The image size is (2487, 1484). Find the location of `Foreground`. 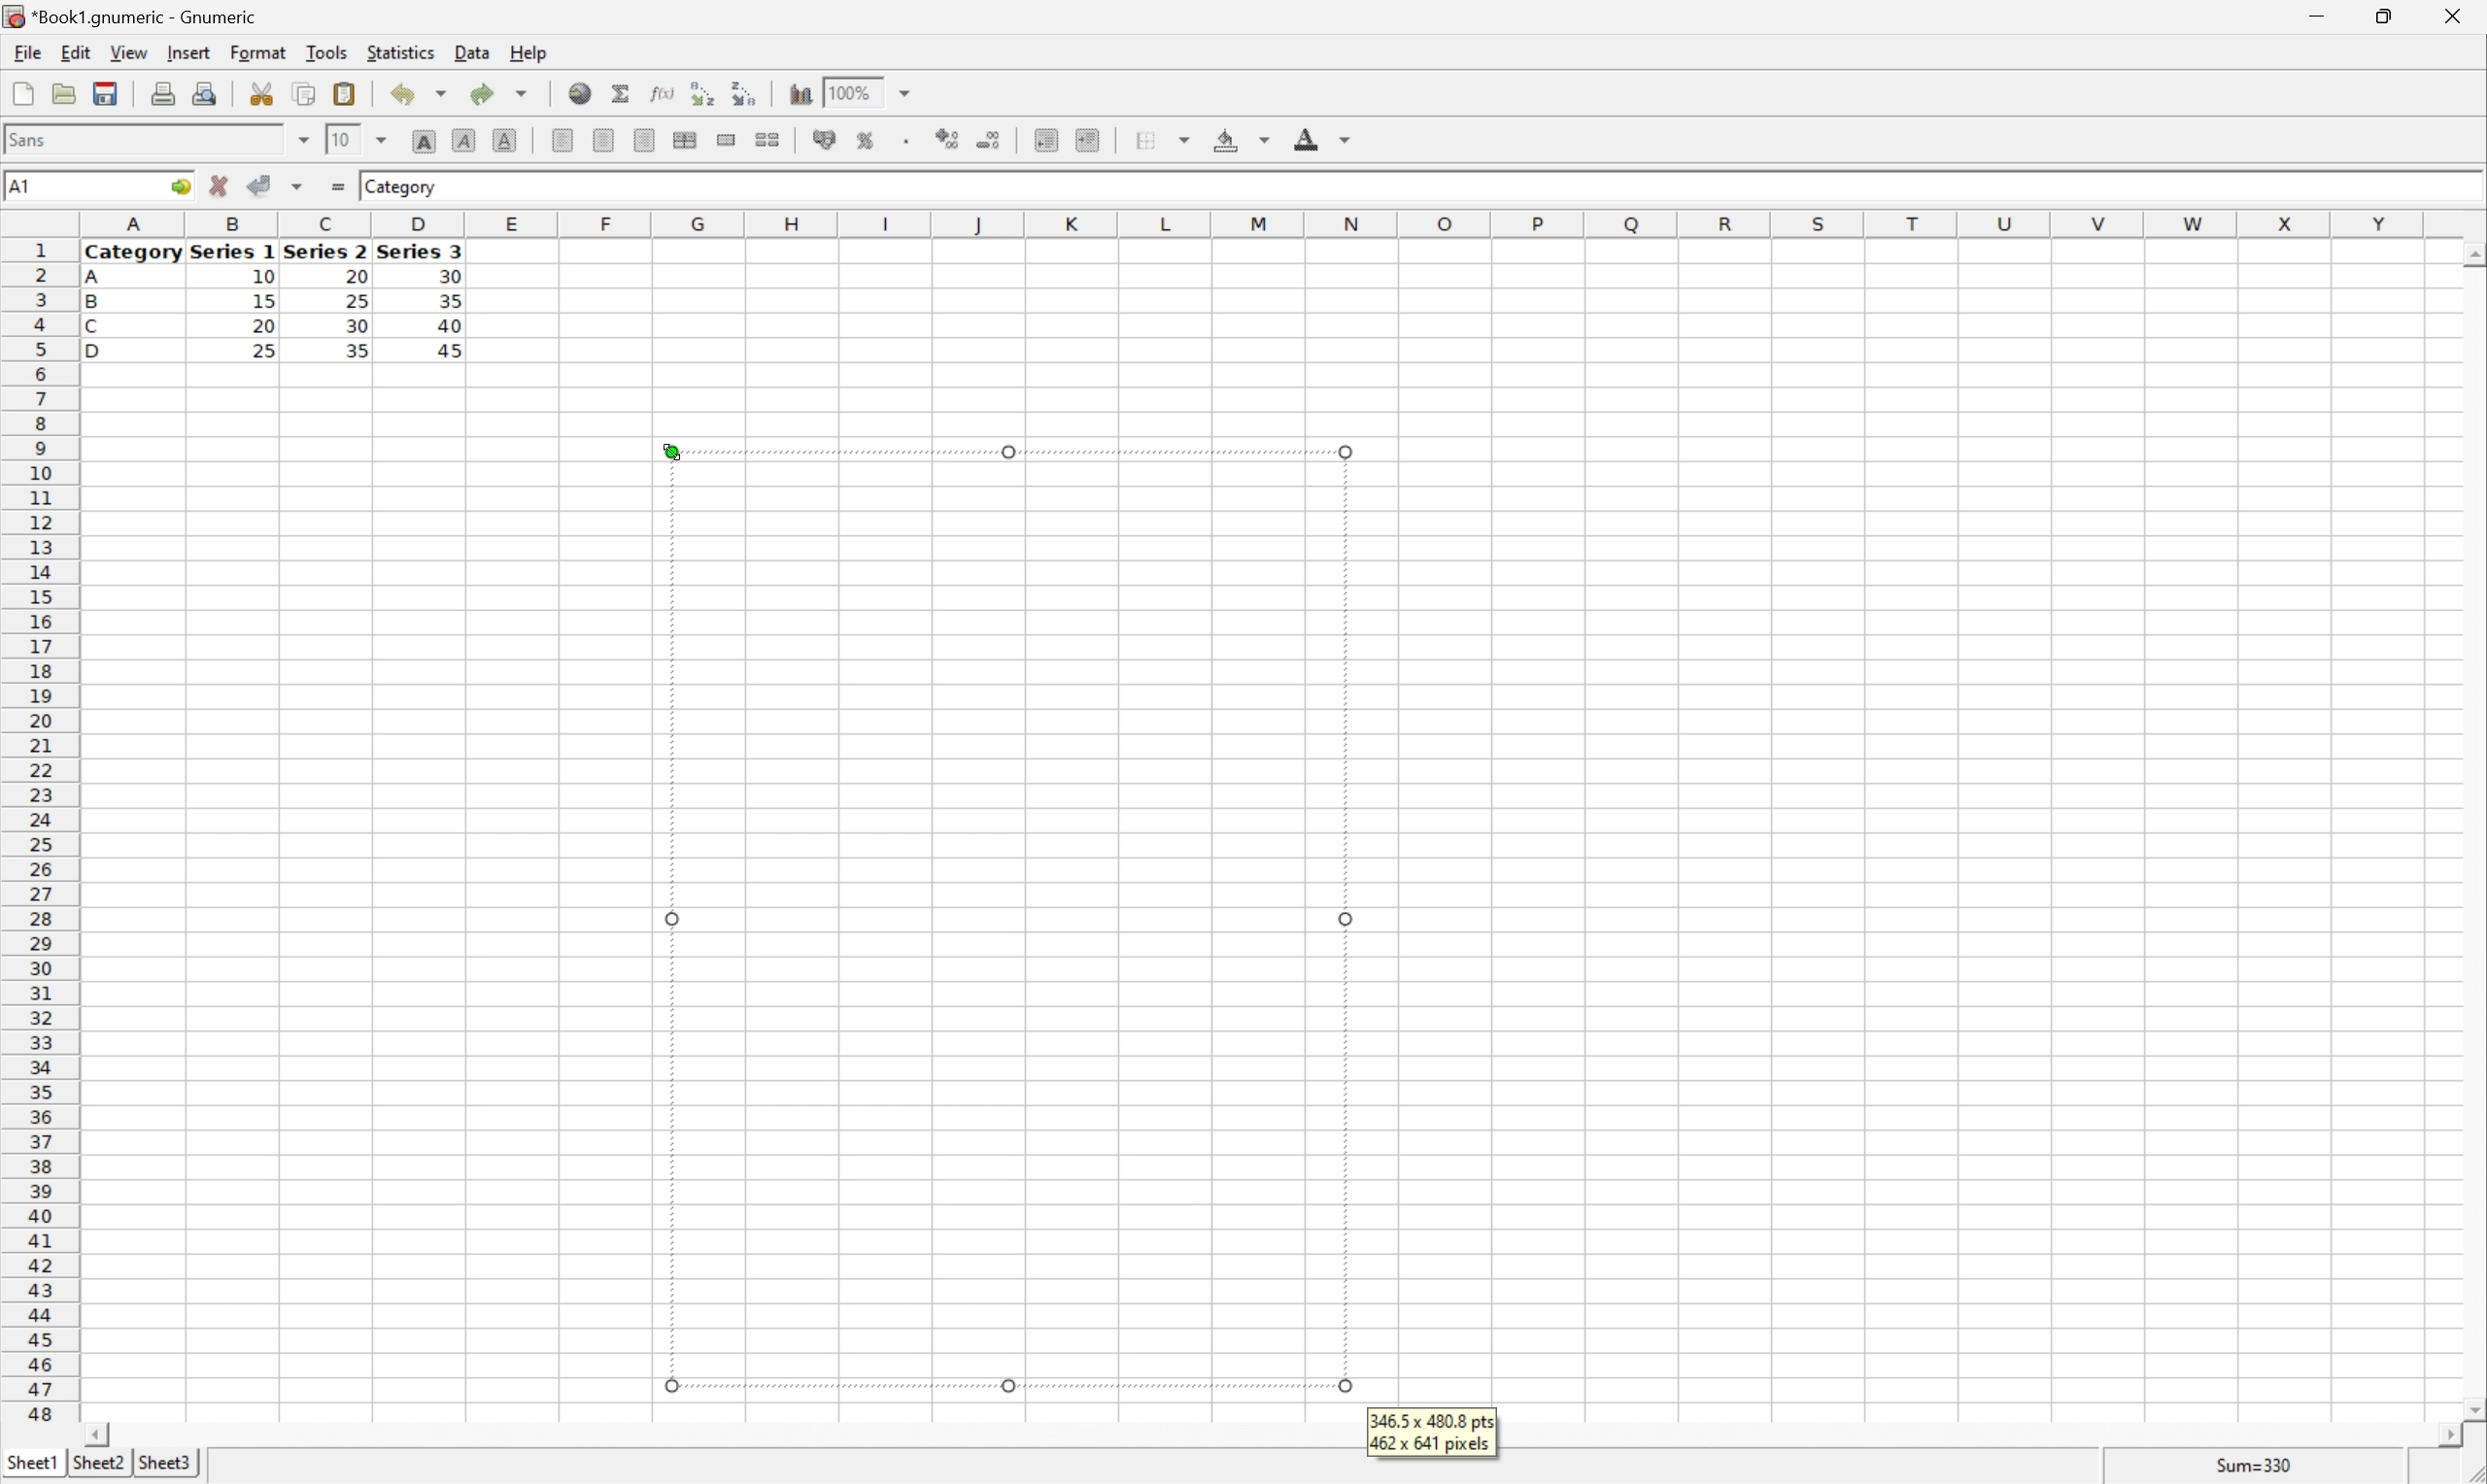

Foreground is located at coordinates (1320, 136).